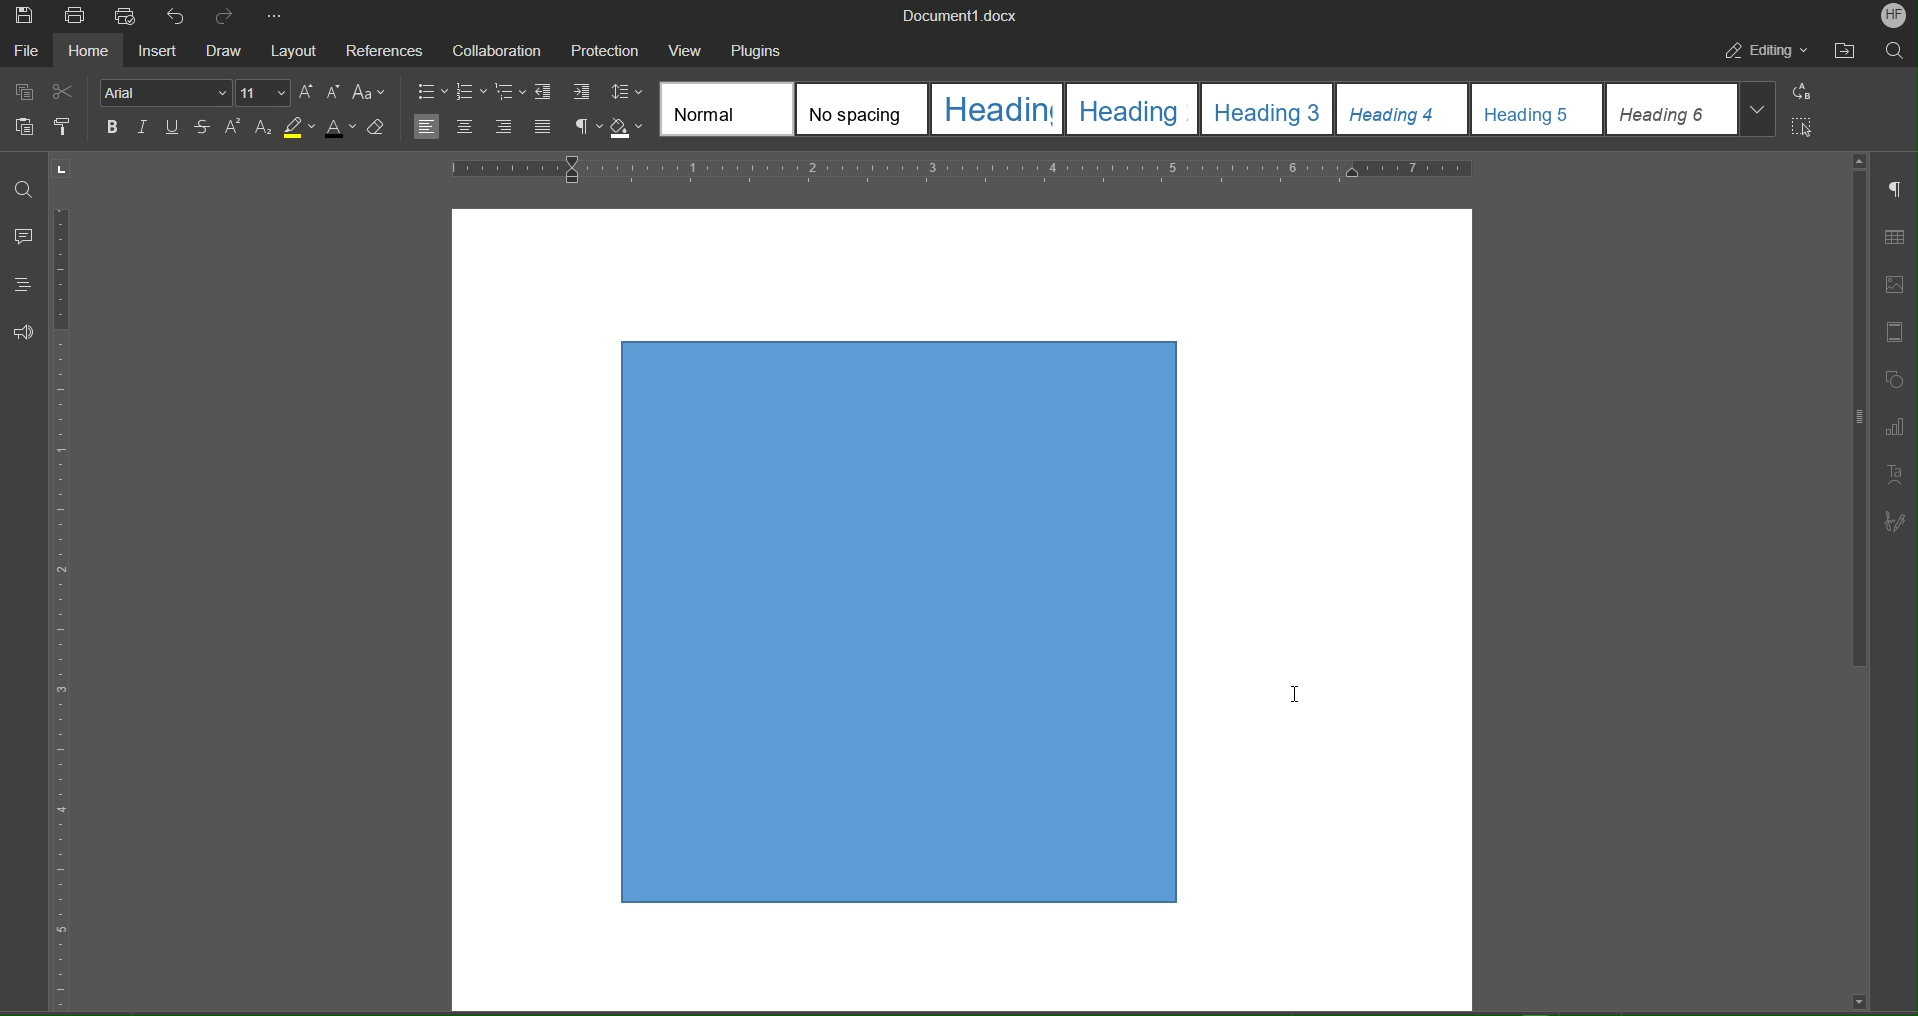  Describe the element at coordinates (306, 91) in the screenshot. I see `Increase size` at that location.